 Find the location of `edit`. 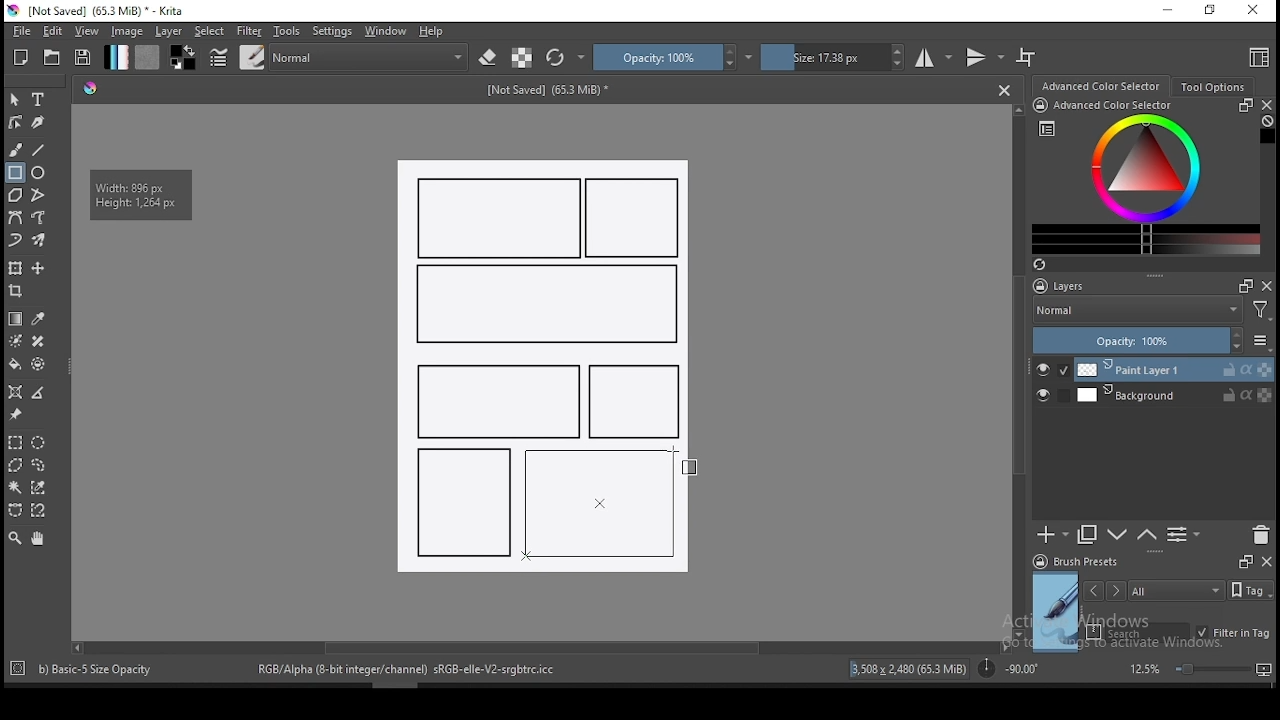

edit is located at coordinates (52, 30).